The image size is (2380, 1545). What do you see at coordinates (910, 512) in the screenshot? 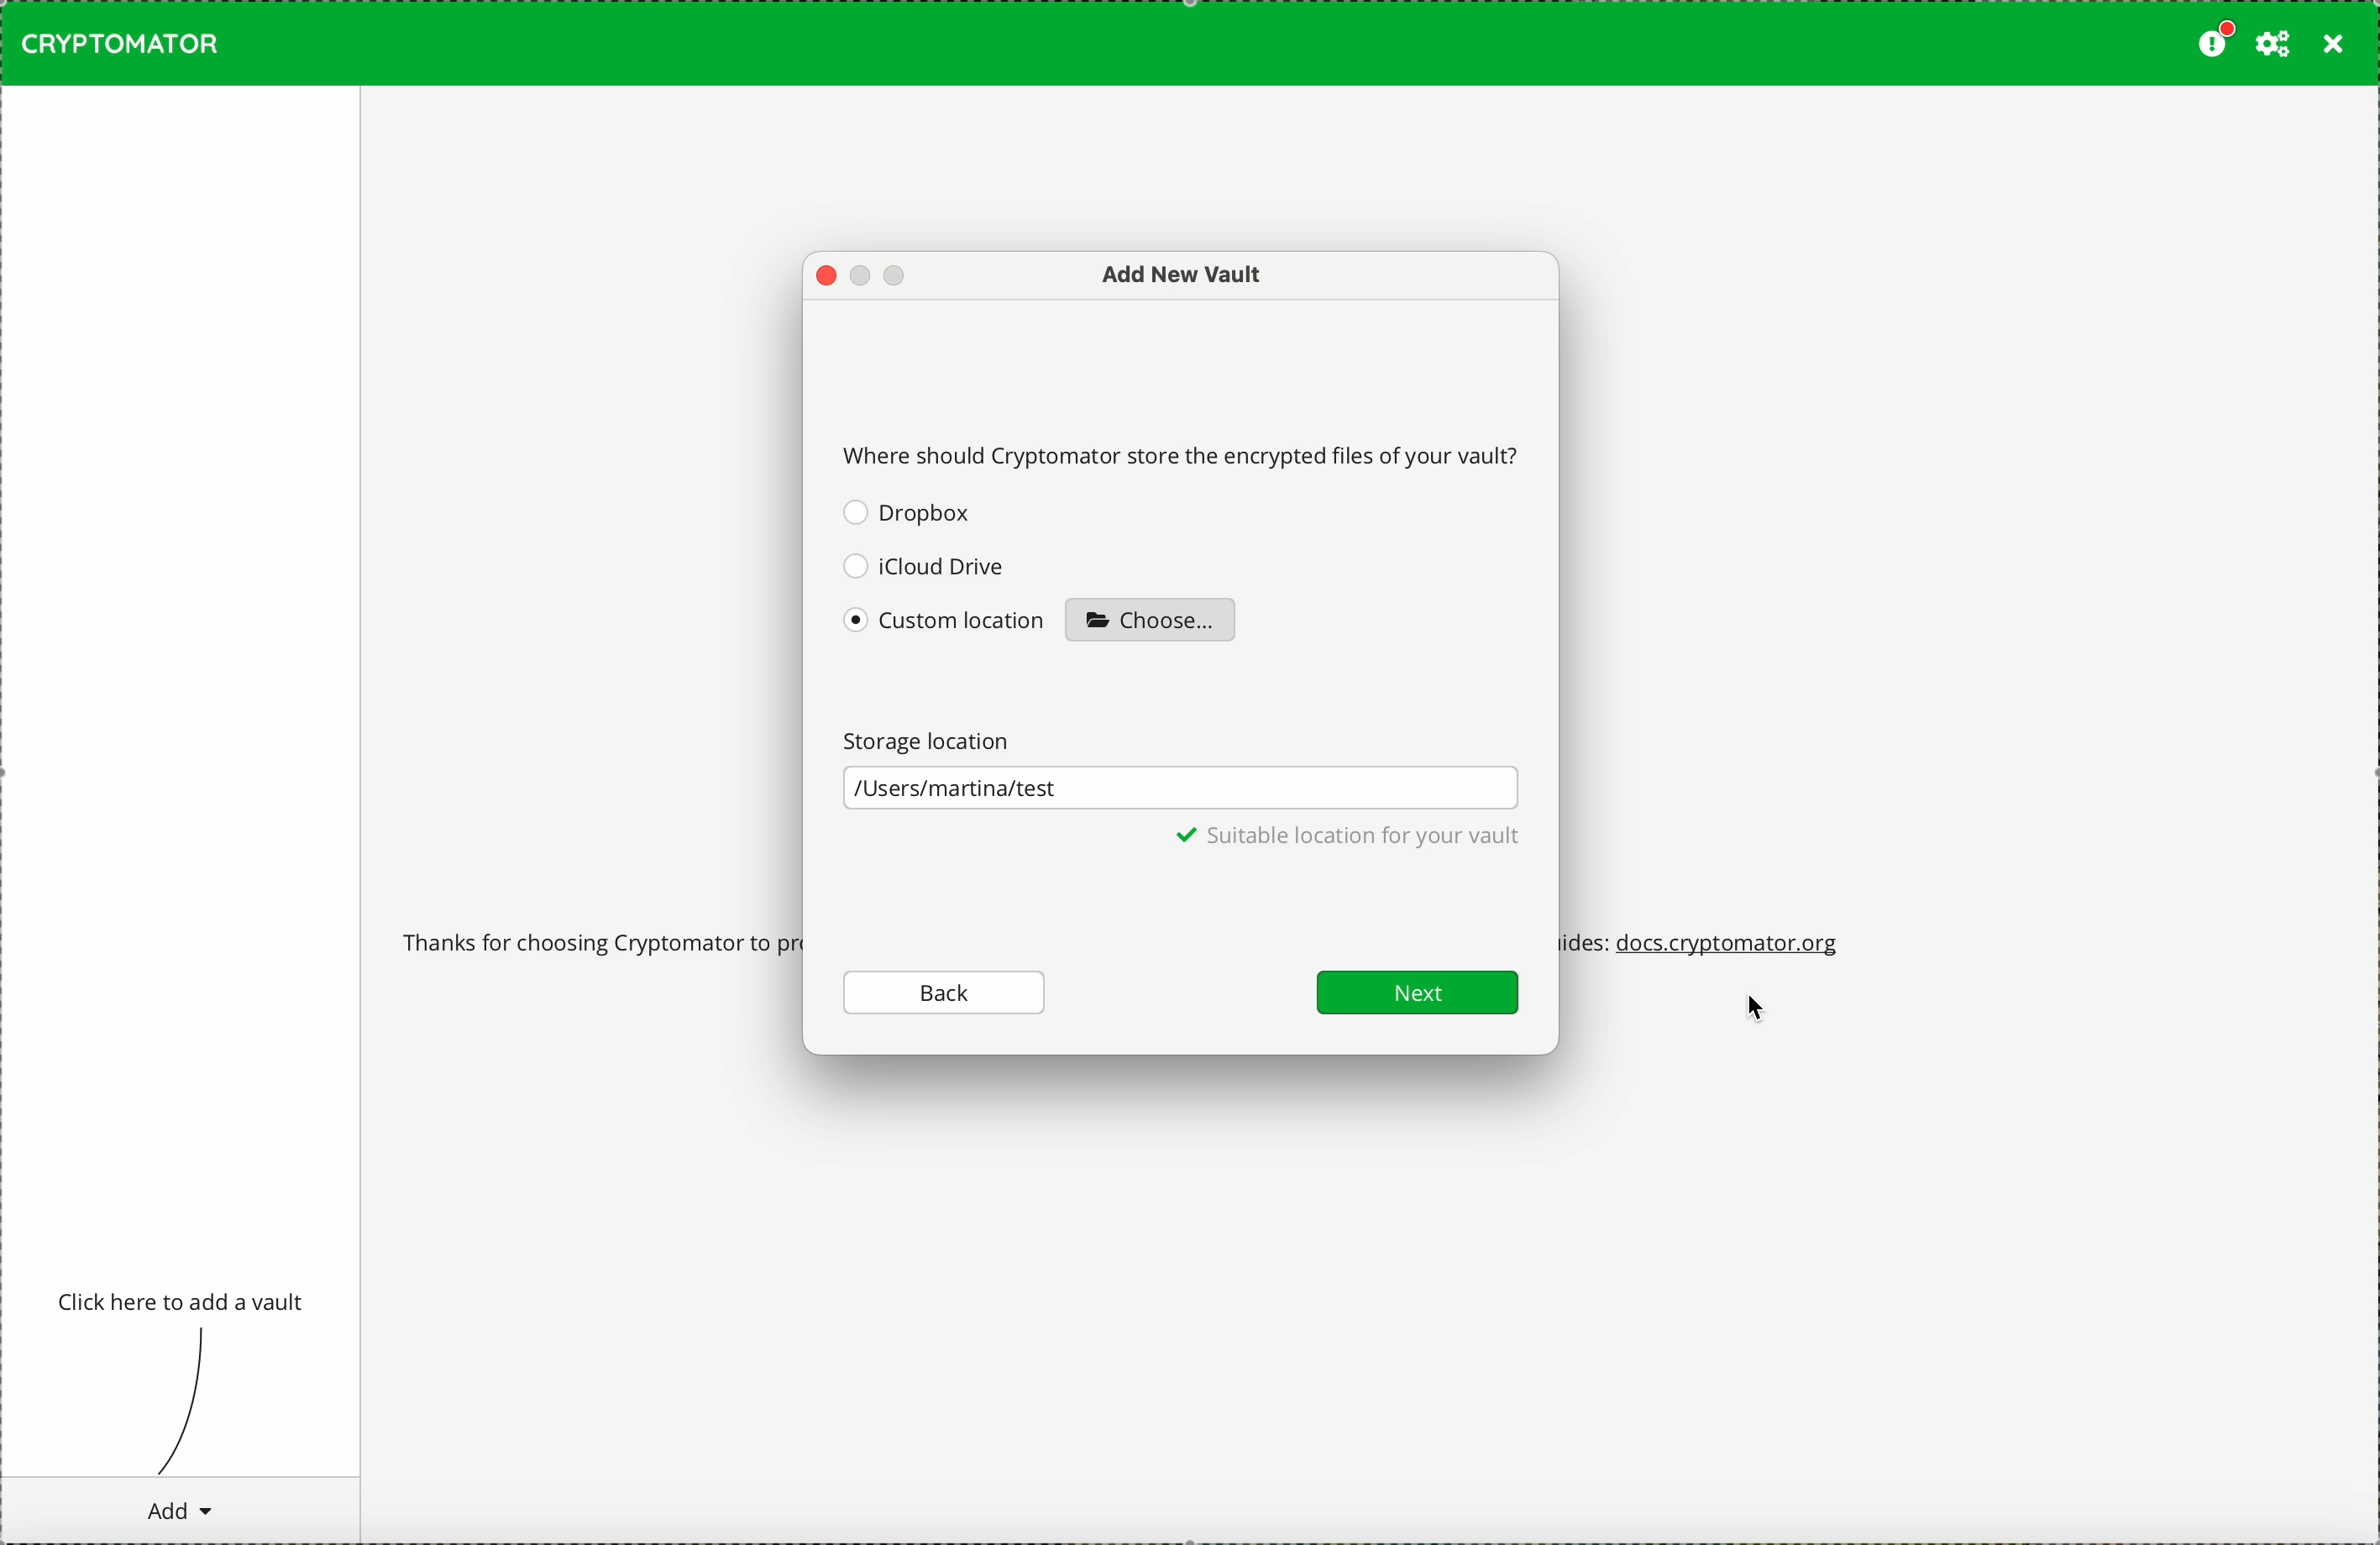
I see `Dropbox` at bounding box center [910, 512].